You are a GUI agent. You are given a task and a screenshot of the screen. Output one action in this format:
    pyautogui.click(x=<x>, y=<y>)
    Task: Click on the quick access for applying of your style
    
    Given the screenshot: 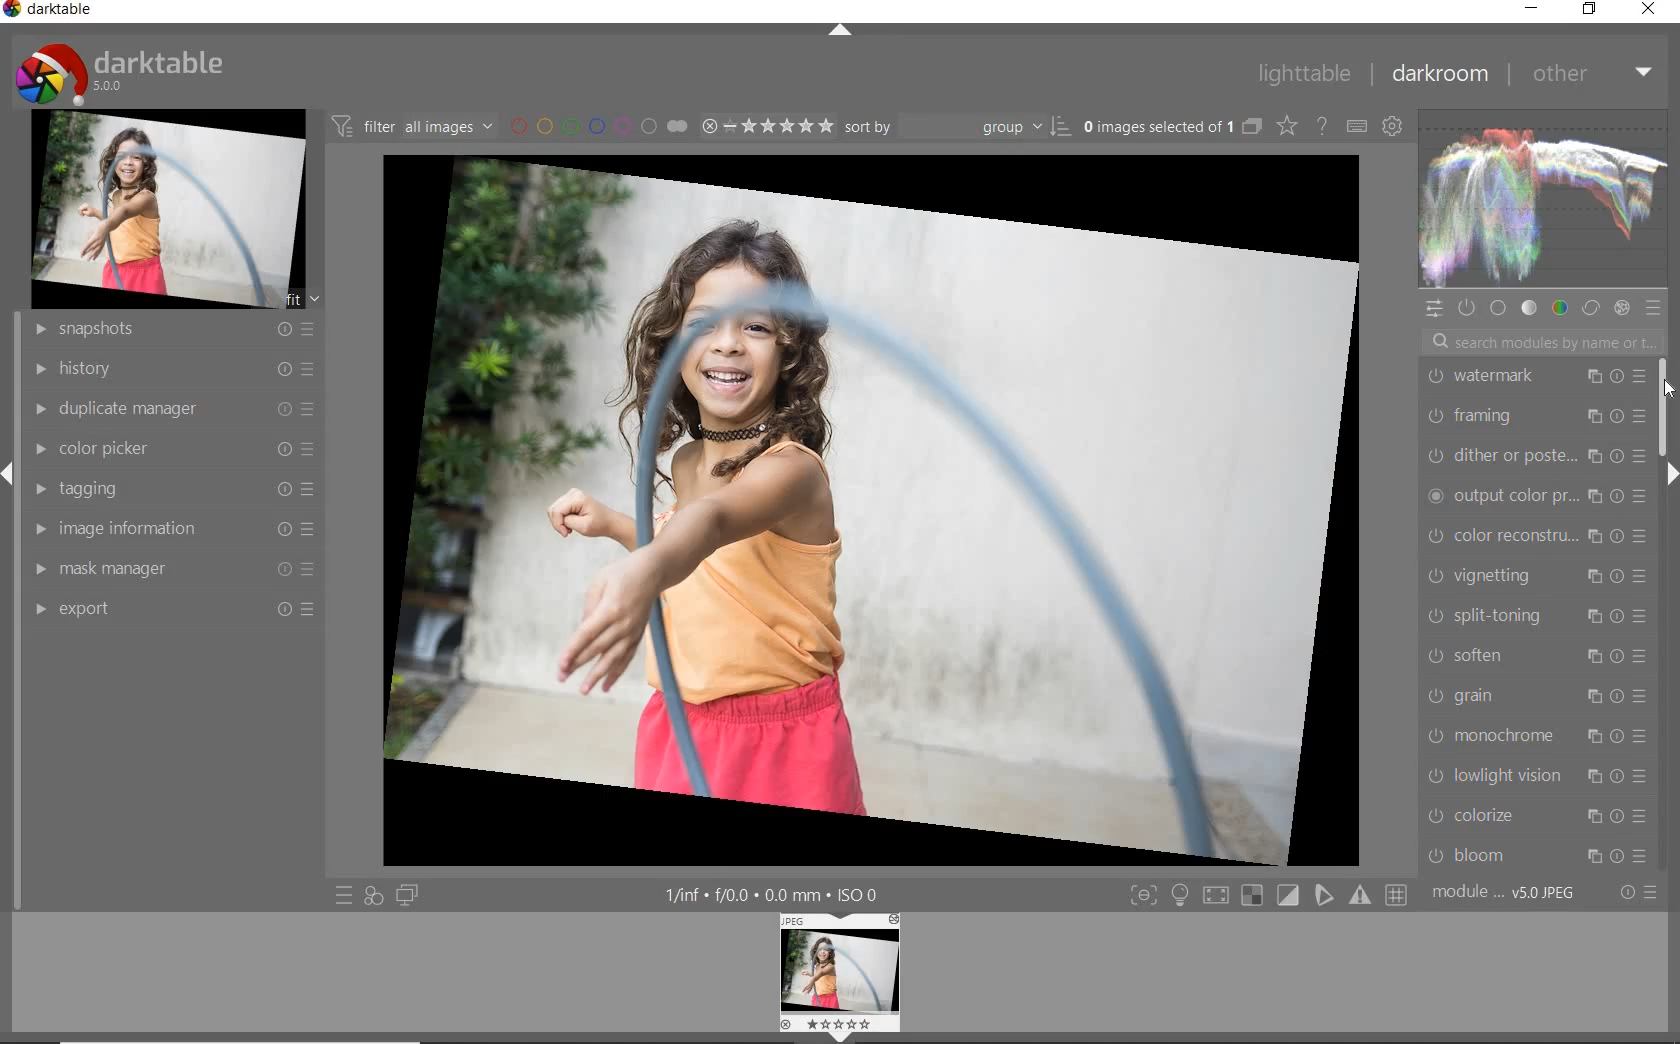 What is the action you would take?
    pyautogui.click(x=372, y=894)
    